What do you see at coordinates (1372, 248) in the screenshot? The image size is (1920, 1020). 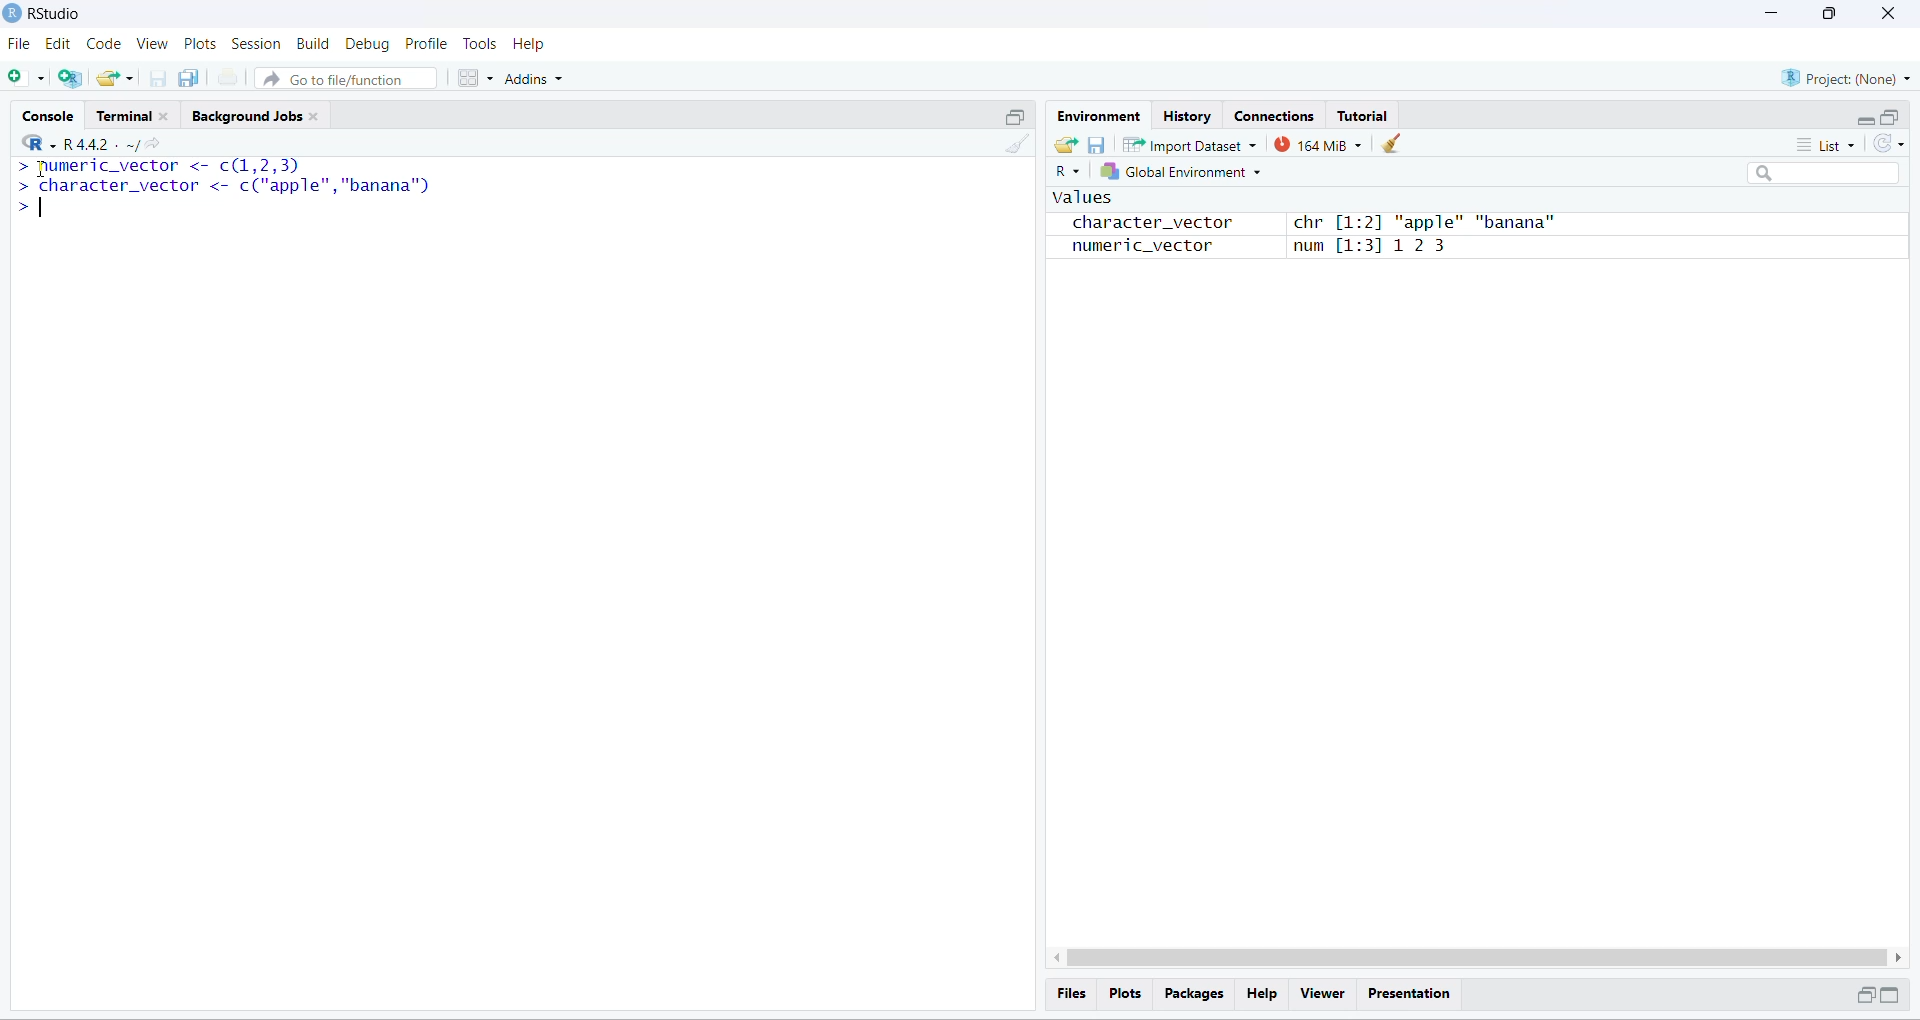 I see `num [1:31 12 3` at bounding box center [1372, 248].